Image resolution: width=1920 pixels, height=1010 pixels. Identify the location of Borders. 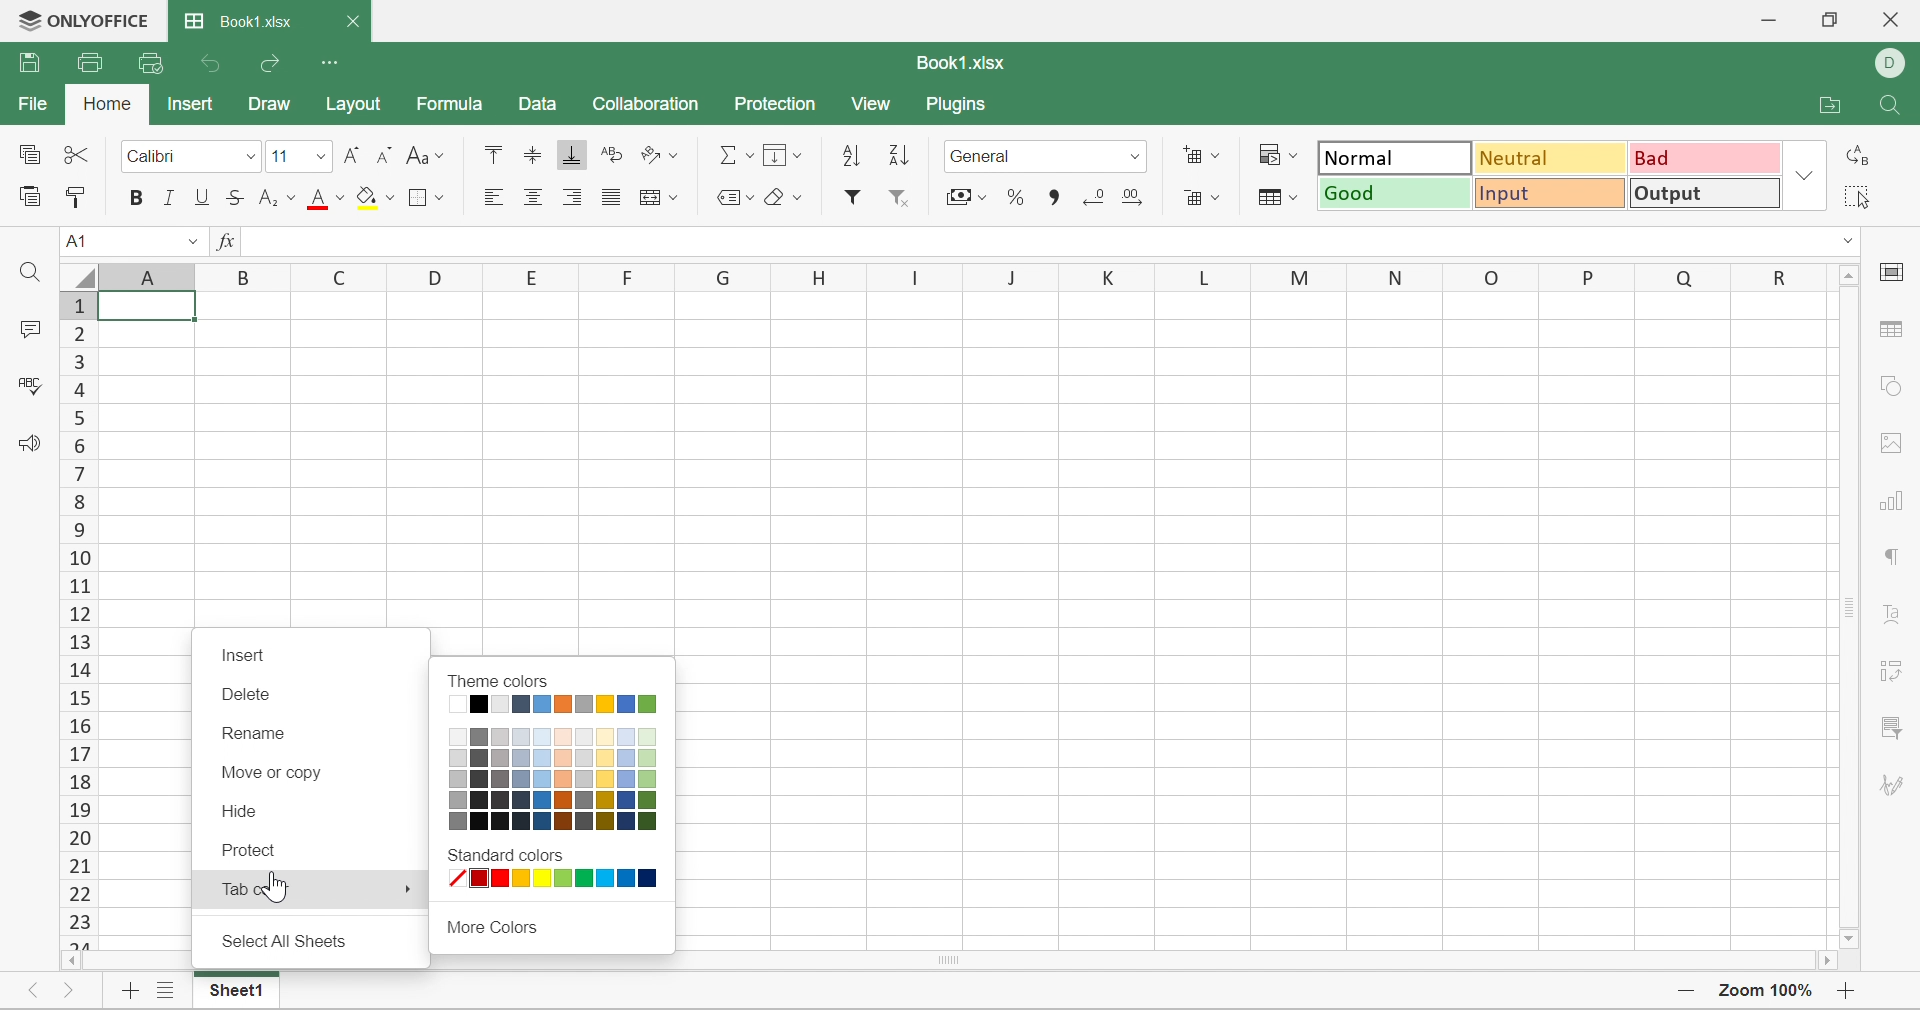
(428, 197).